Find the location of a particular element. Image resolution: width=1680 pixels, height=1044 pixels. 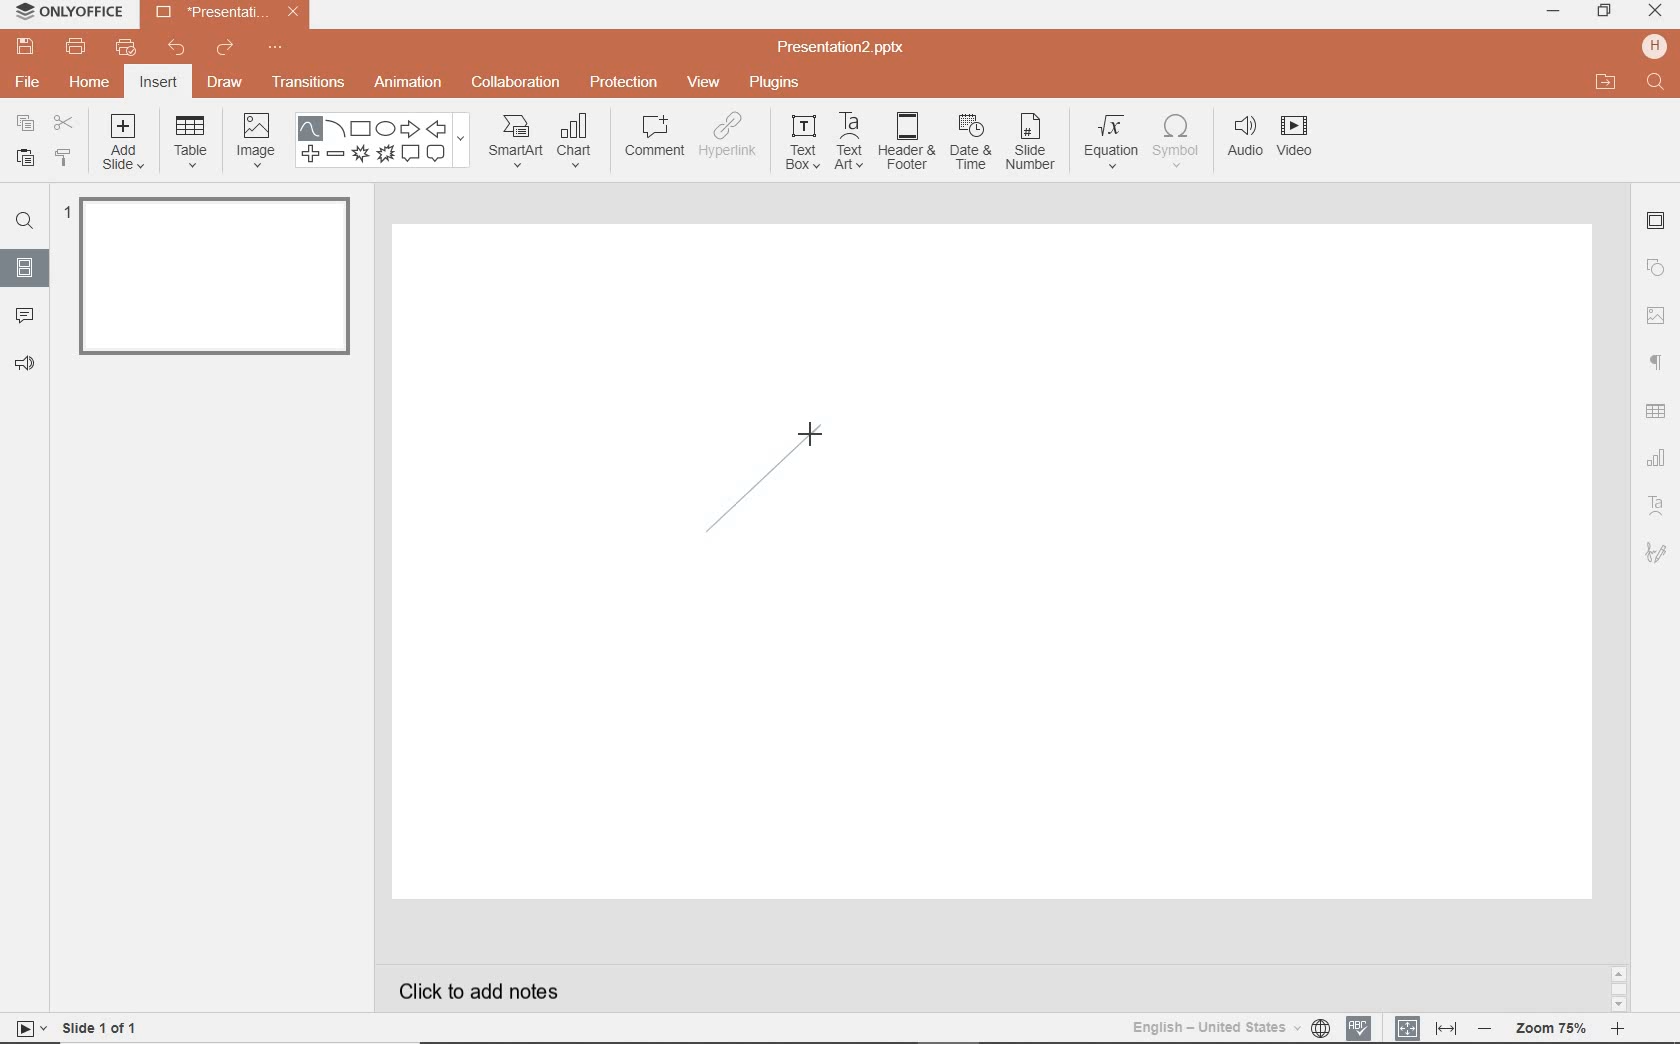

SMART ART is located at coordinates (514, 143).